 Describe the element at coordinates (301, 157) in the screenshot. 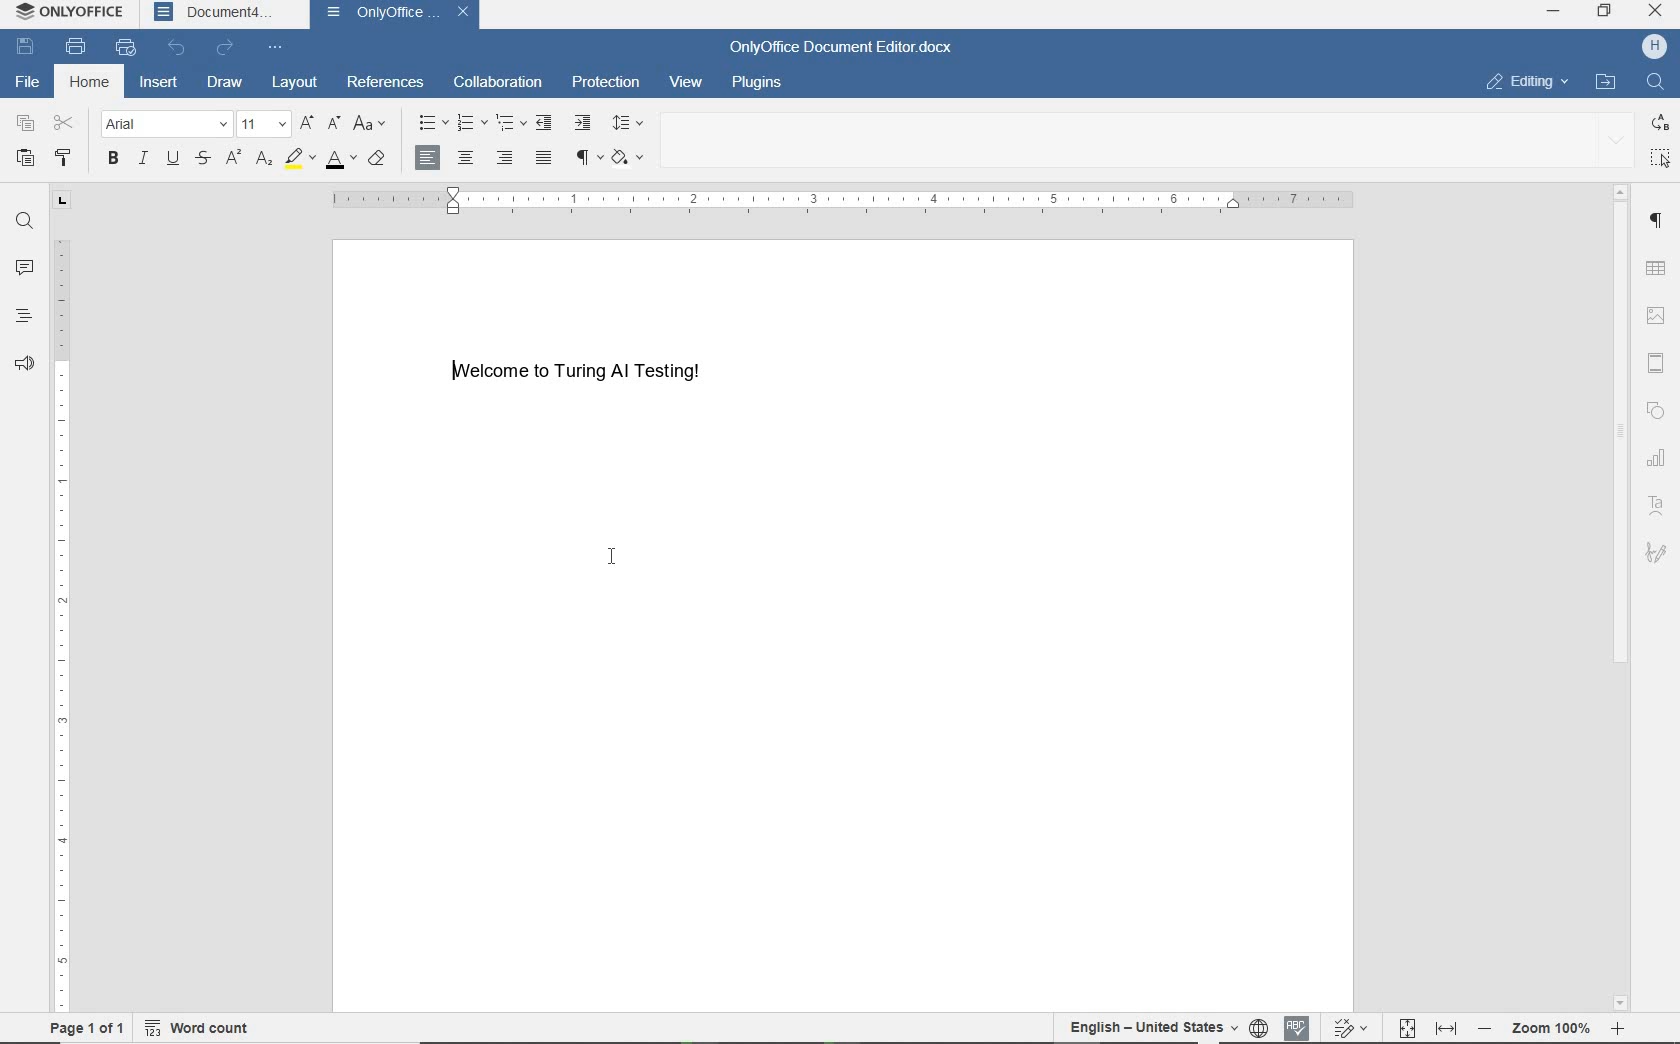

I see `highlight color` at that location.